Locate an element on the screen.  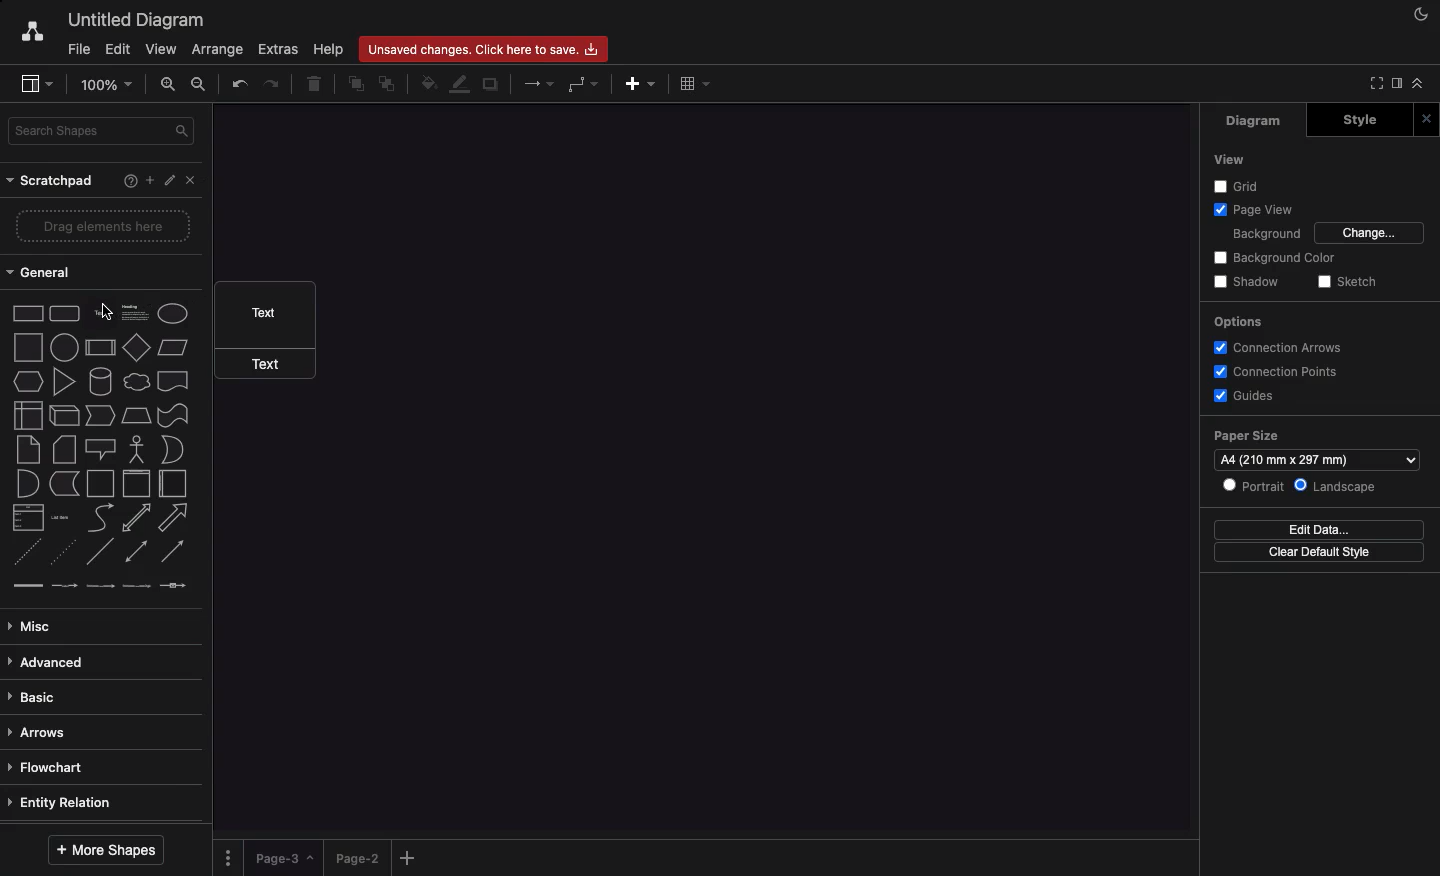
and is located at coordinates (29, 484).